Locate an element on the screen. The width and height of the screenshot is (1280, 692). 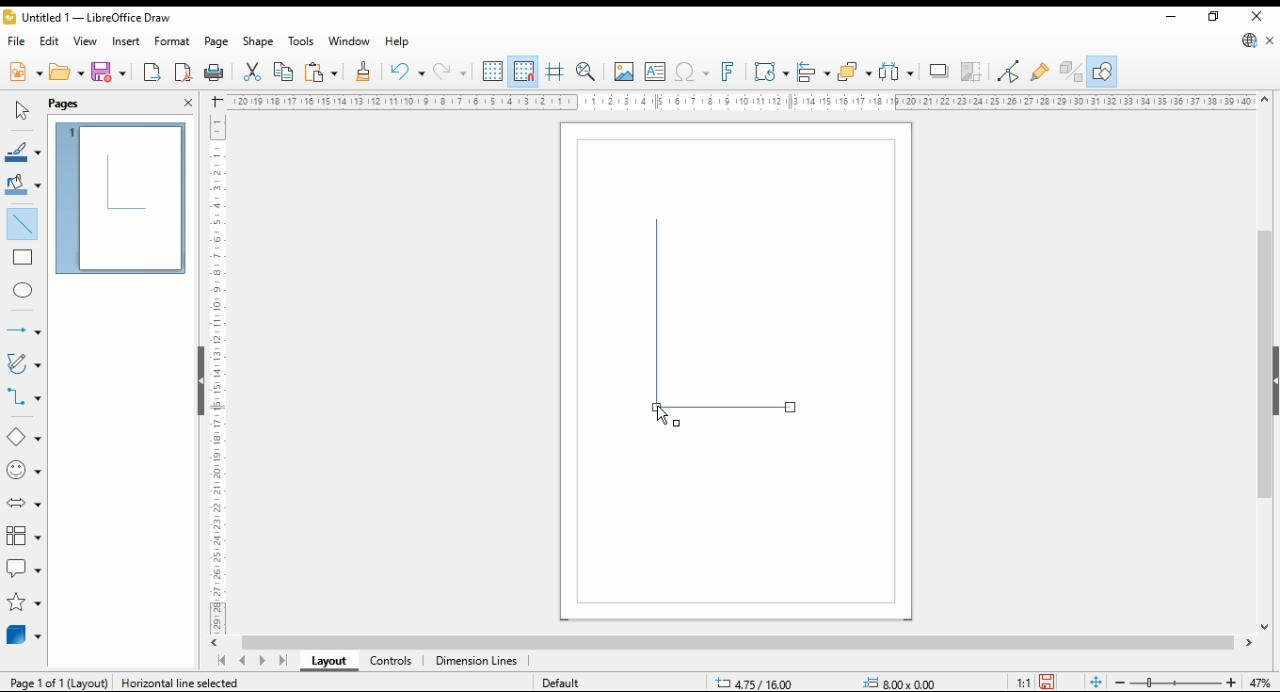
fill color is located at coordinates (22, 184).